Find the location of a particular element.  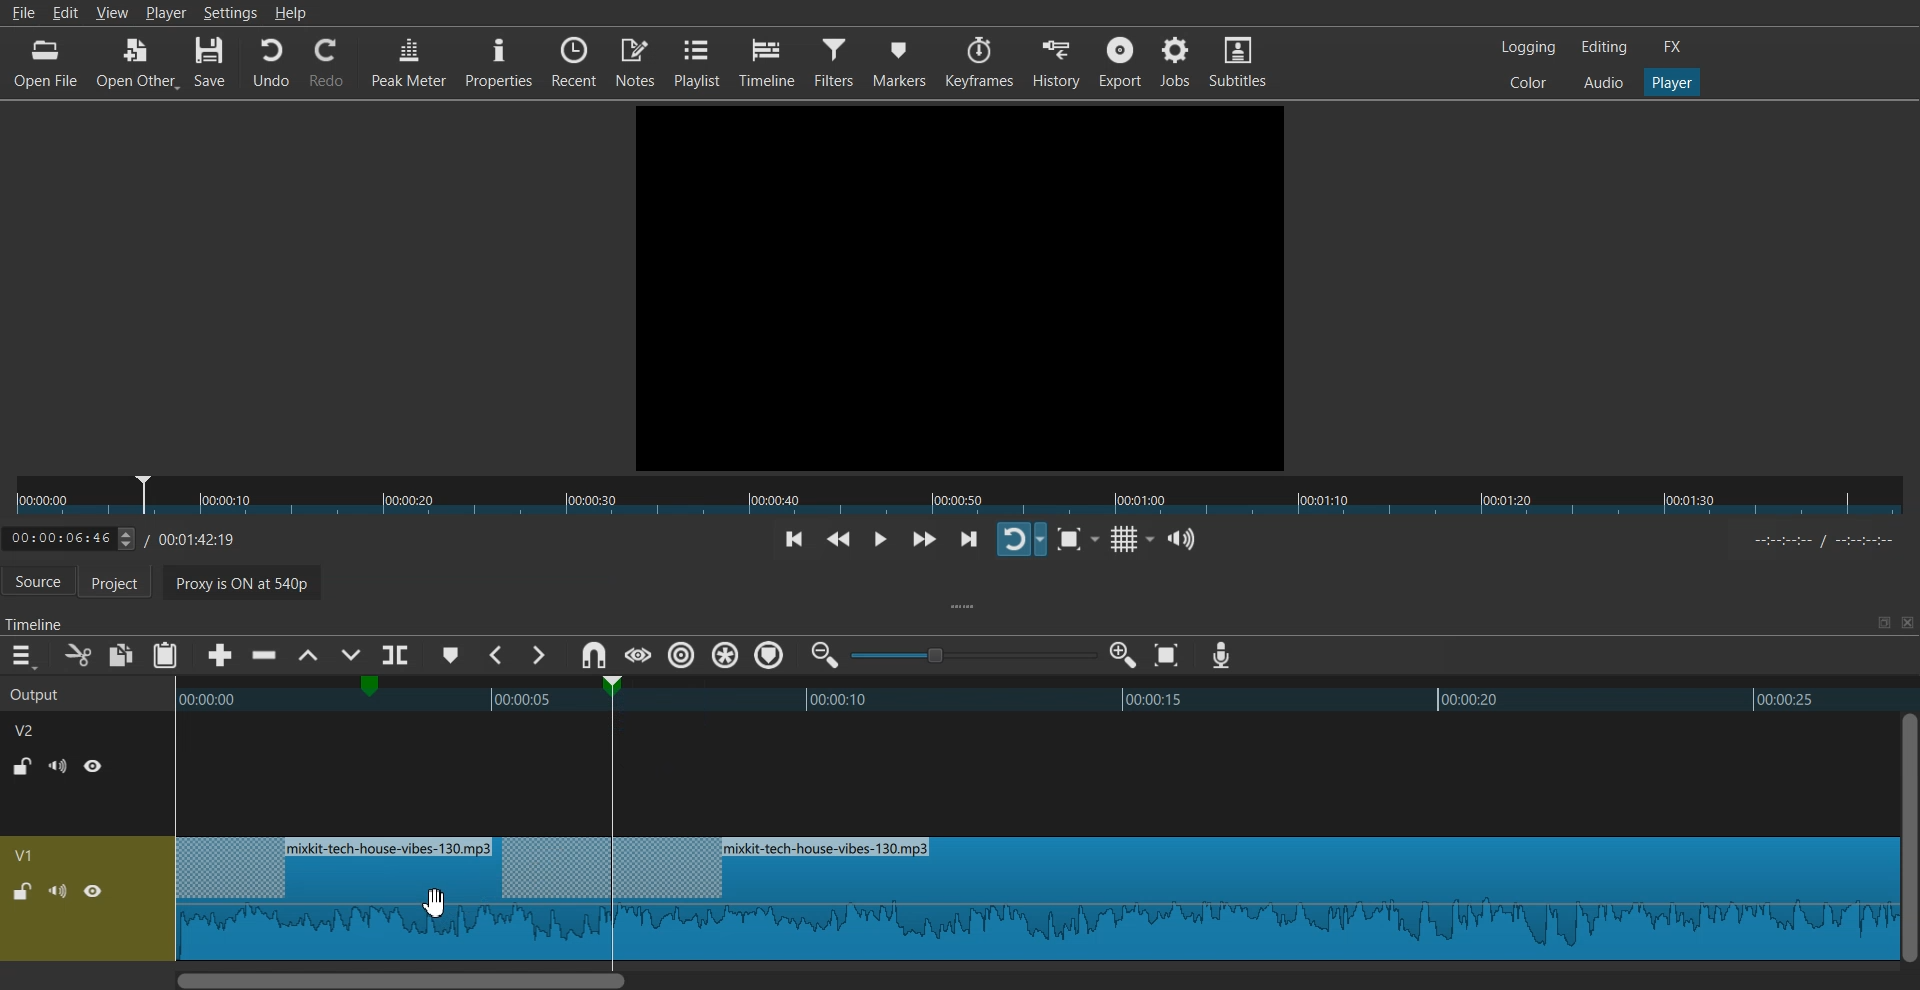

Next Marker is located at coordinates (537, 655).